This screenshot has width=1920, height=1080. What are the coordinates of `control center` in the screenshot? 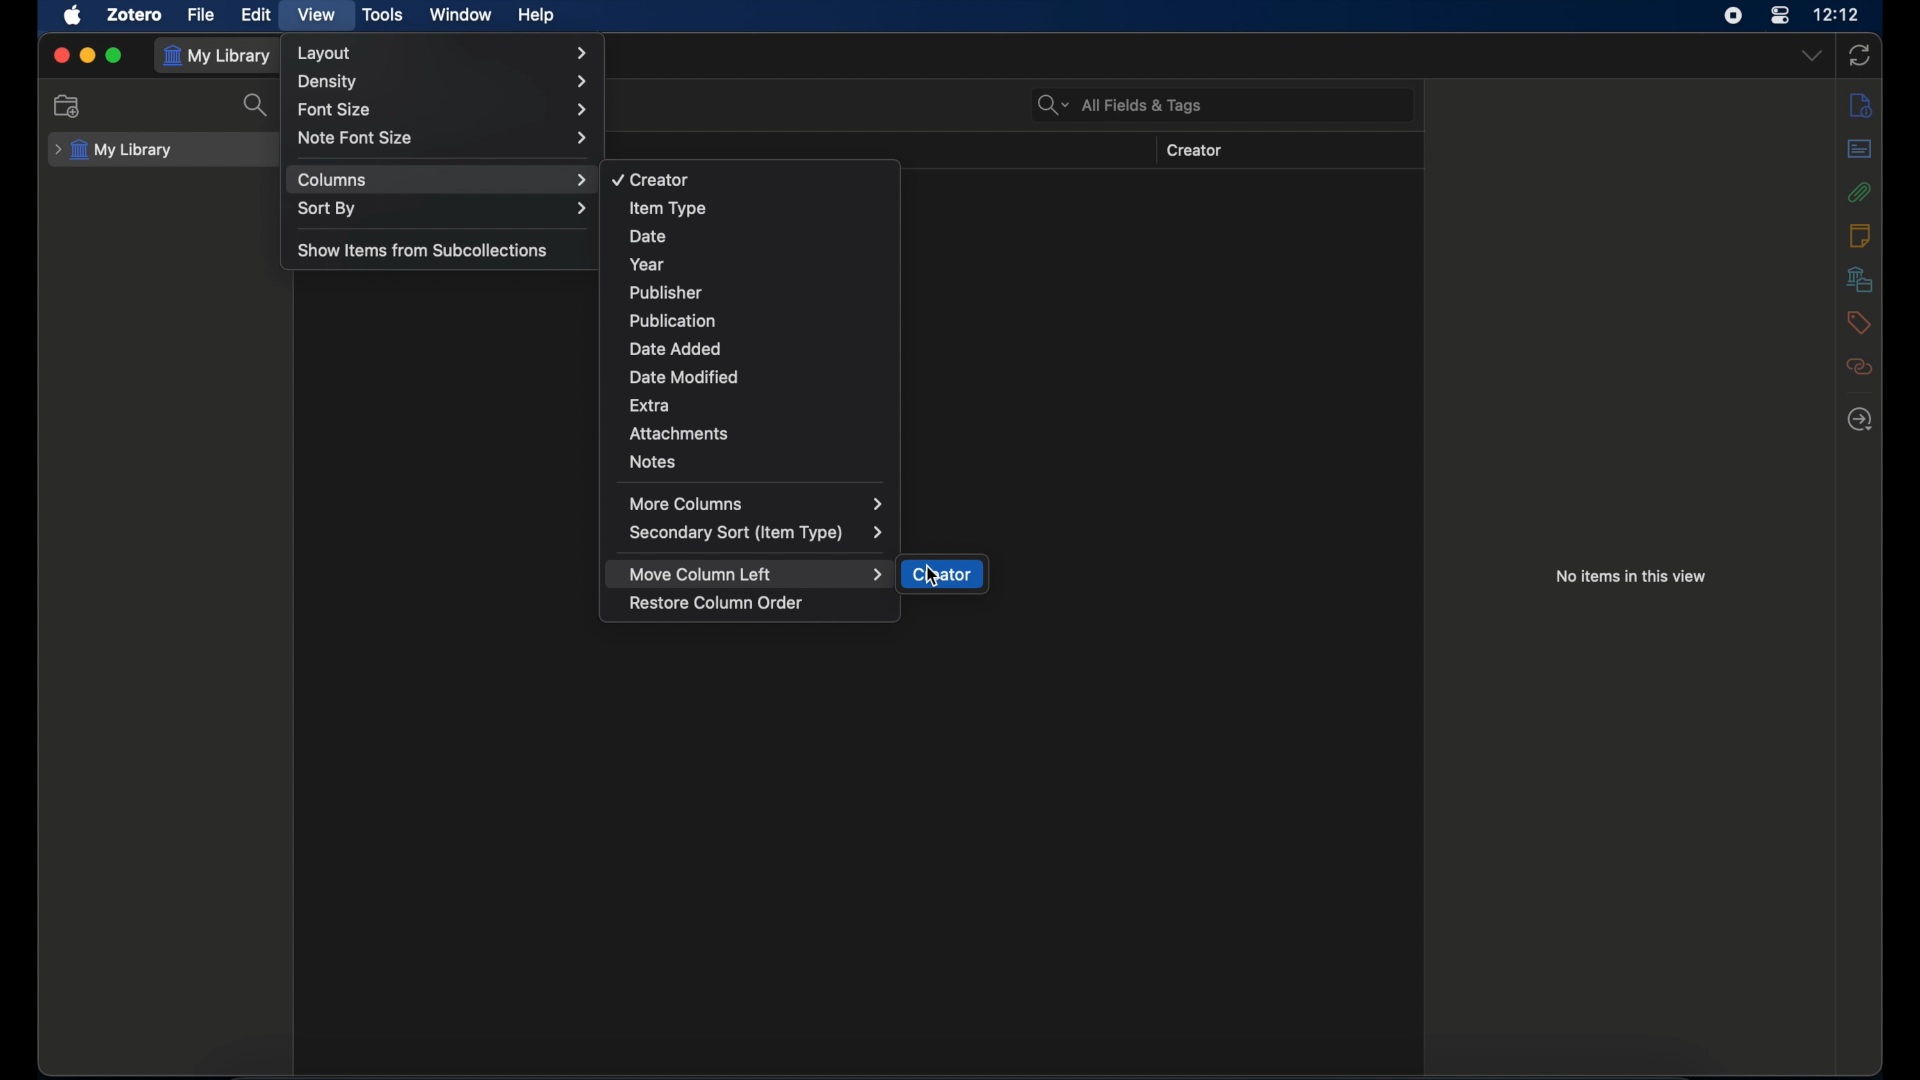 It's located at (1781, 16).